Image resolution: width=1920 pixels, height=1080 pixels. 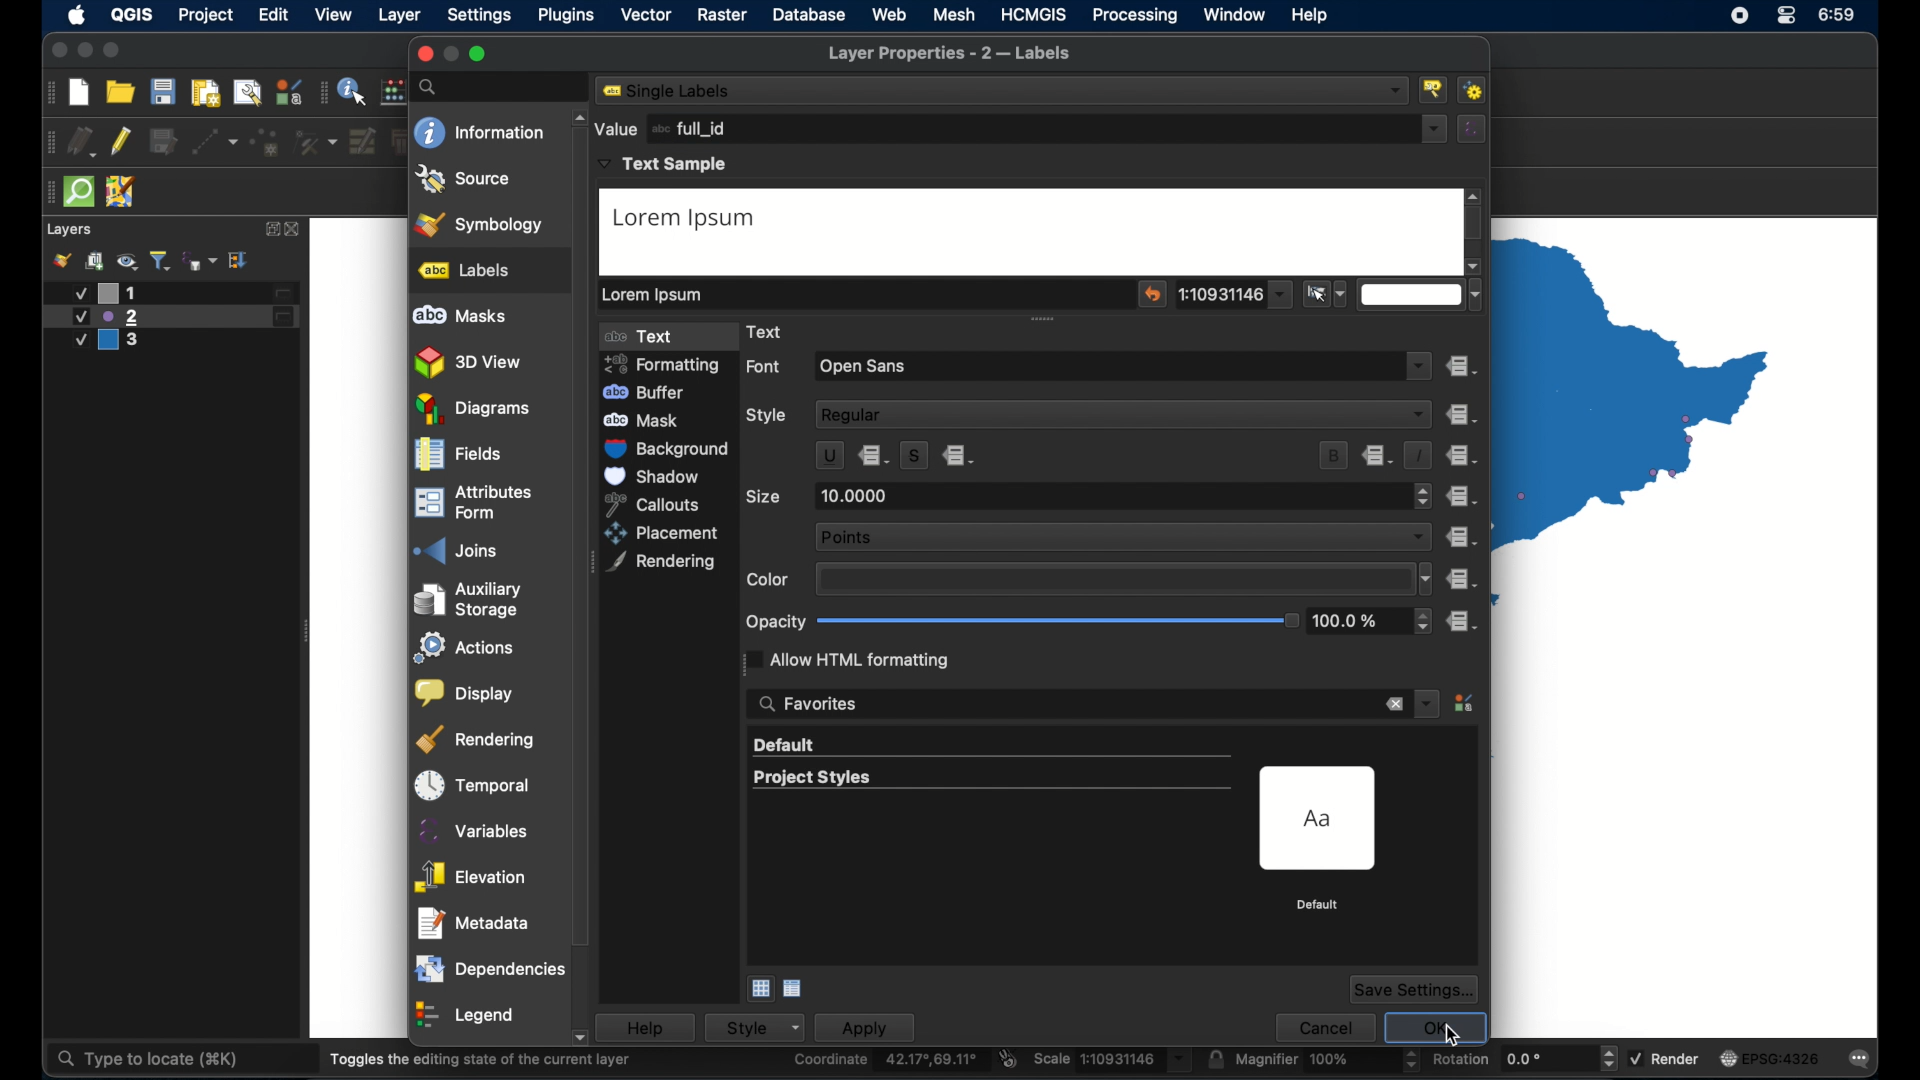 What do you see at coordinates (1125, 413) in the screenshot?
I see `Regular` at bounding box center [1125, 413].